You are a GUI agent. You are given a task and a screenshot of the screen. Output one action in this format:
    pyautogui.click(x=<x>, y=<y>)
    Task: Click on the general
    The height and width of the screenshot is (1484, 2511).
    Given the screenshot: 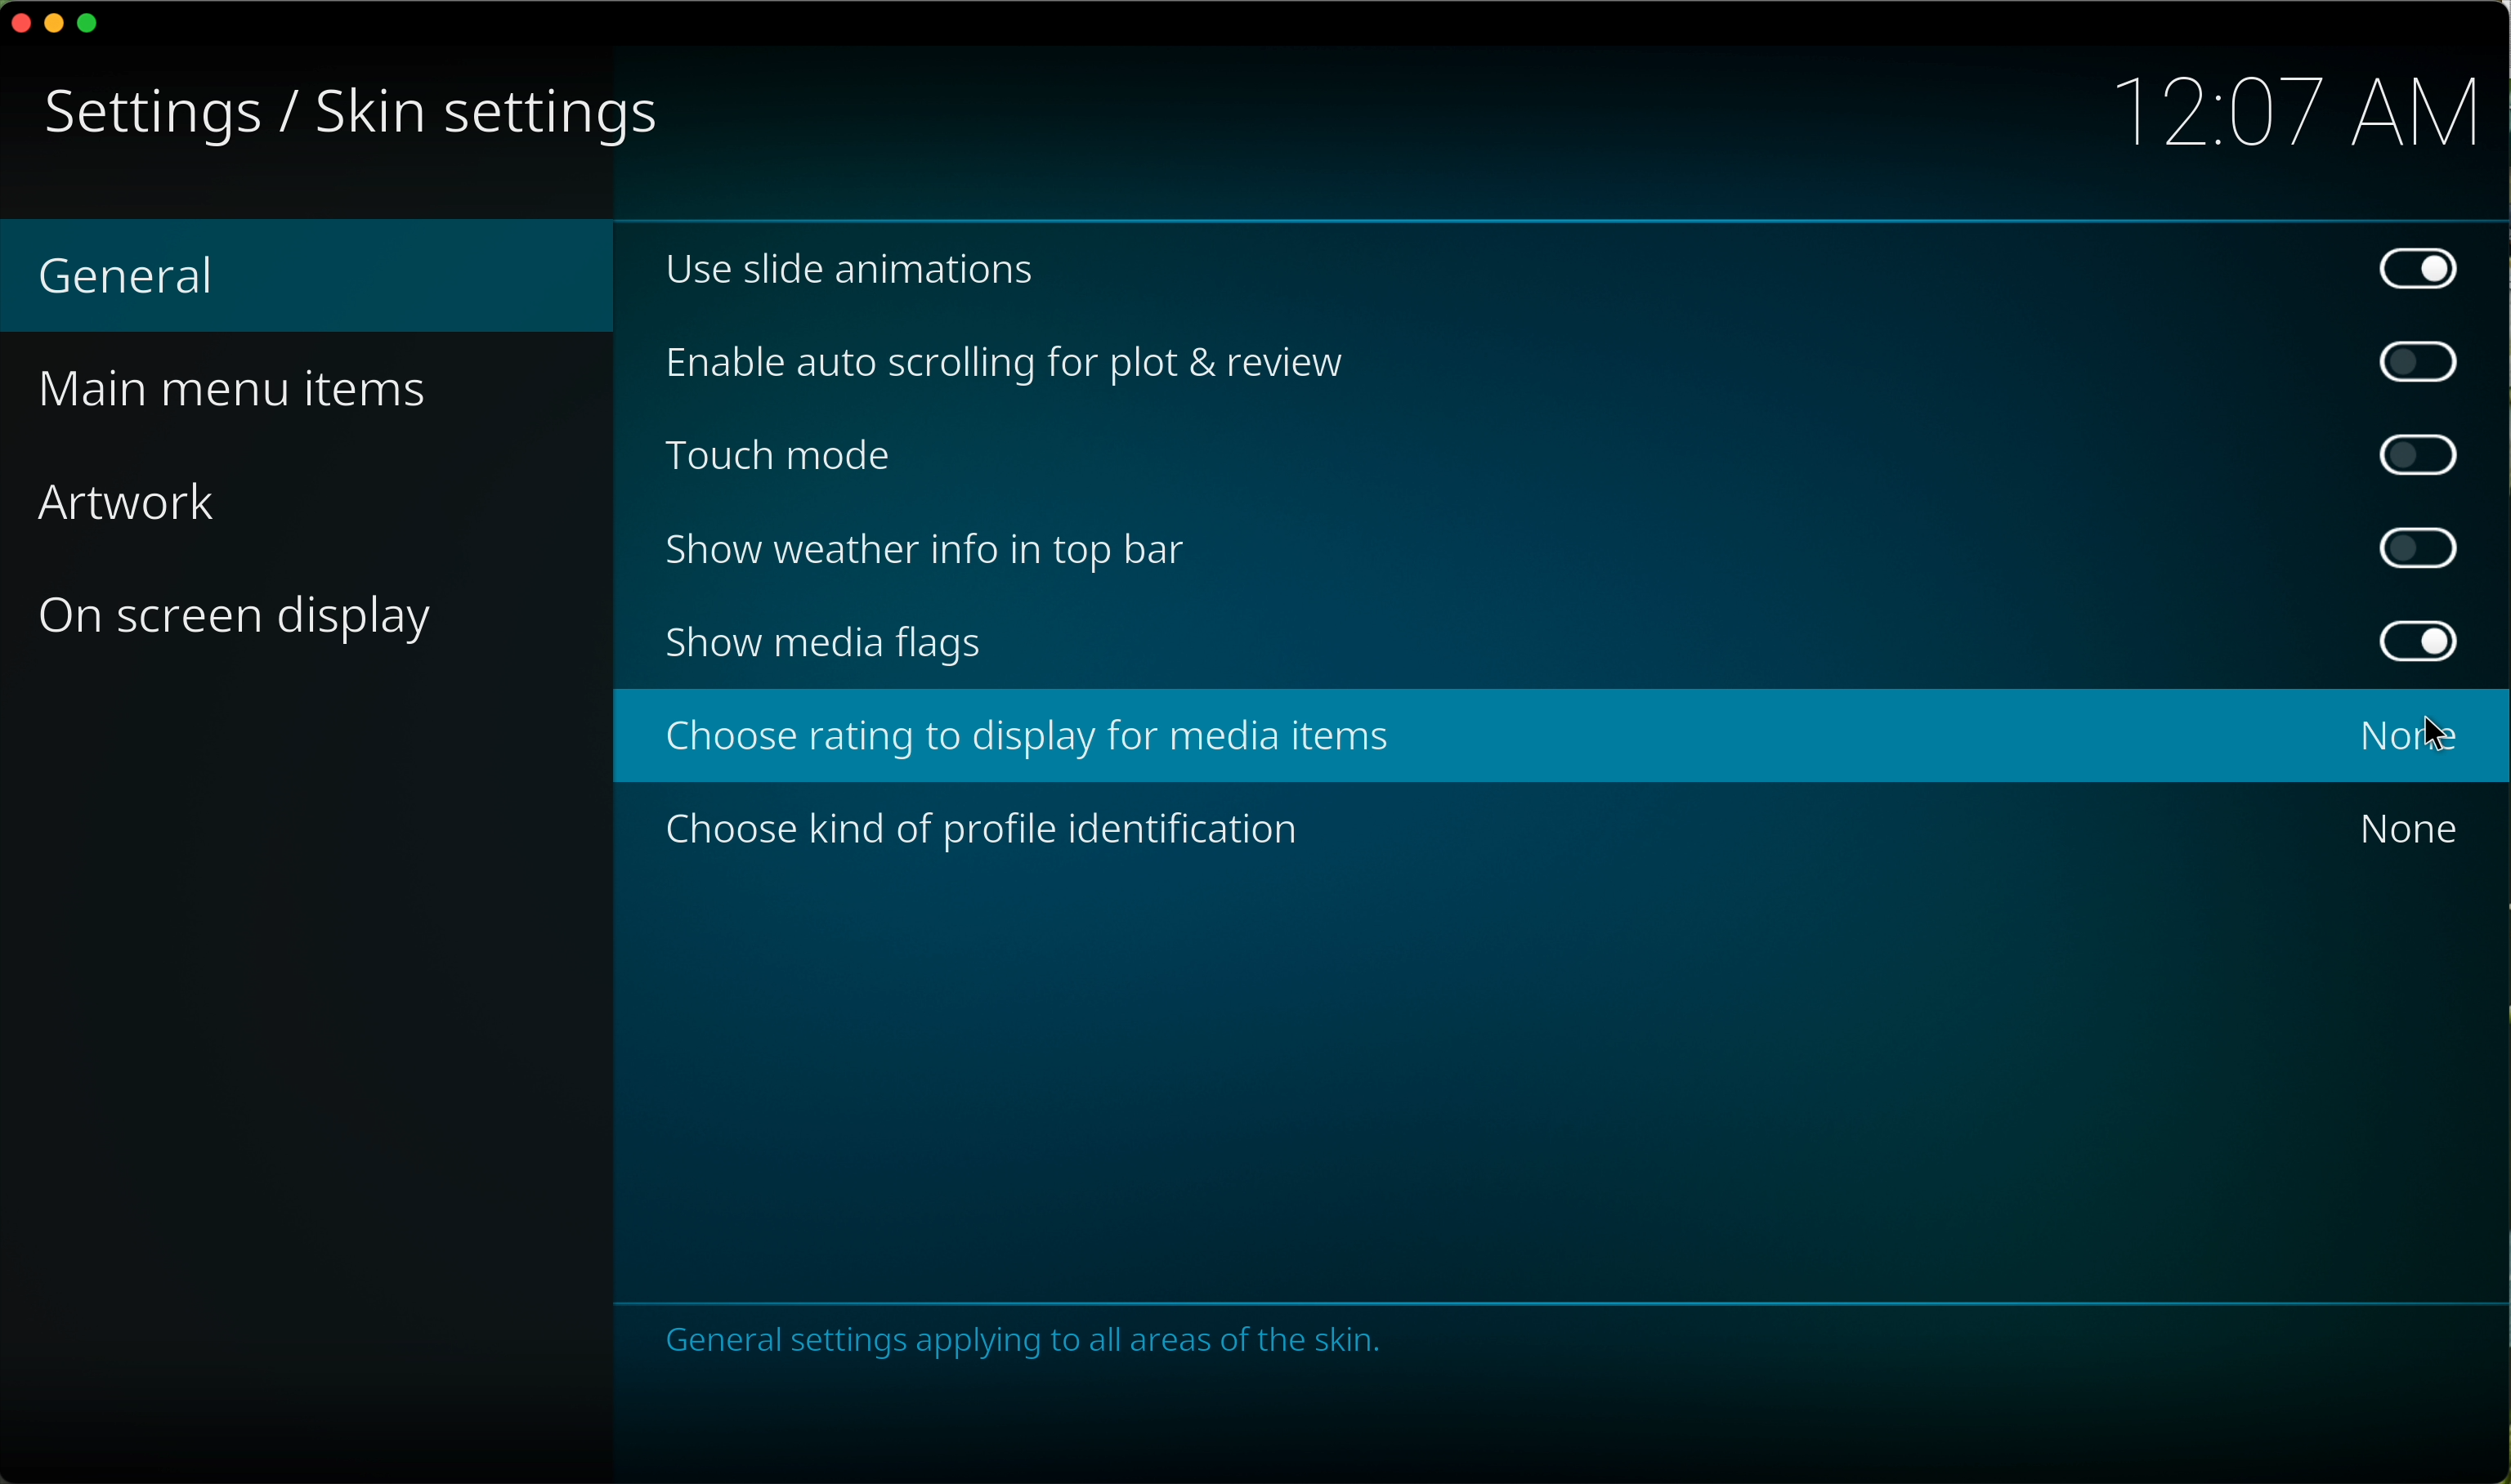 What is the action you would take?
    pyautogui.click(x=130, y=270)
    